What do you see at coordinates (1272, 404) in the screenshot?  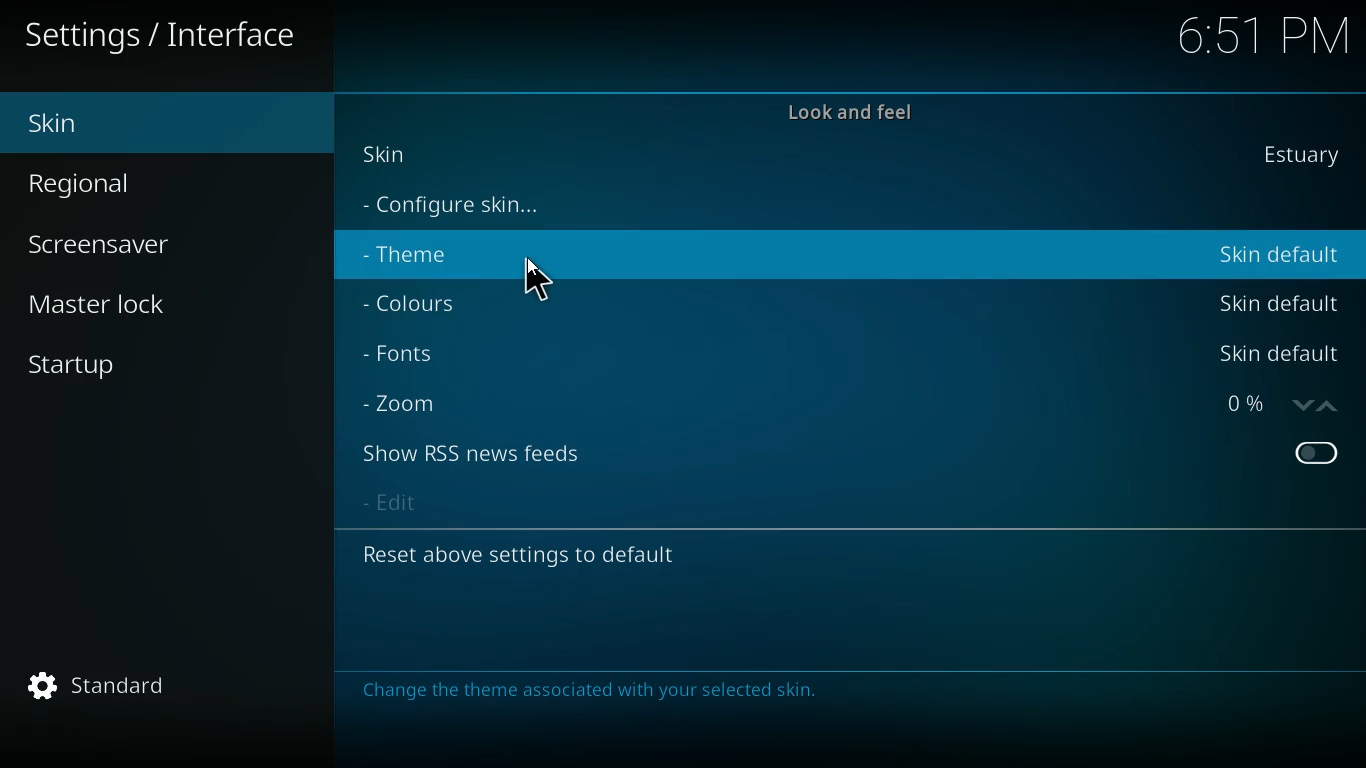 I see `zoom` at bounding box center [1272, 404].